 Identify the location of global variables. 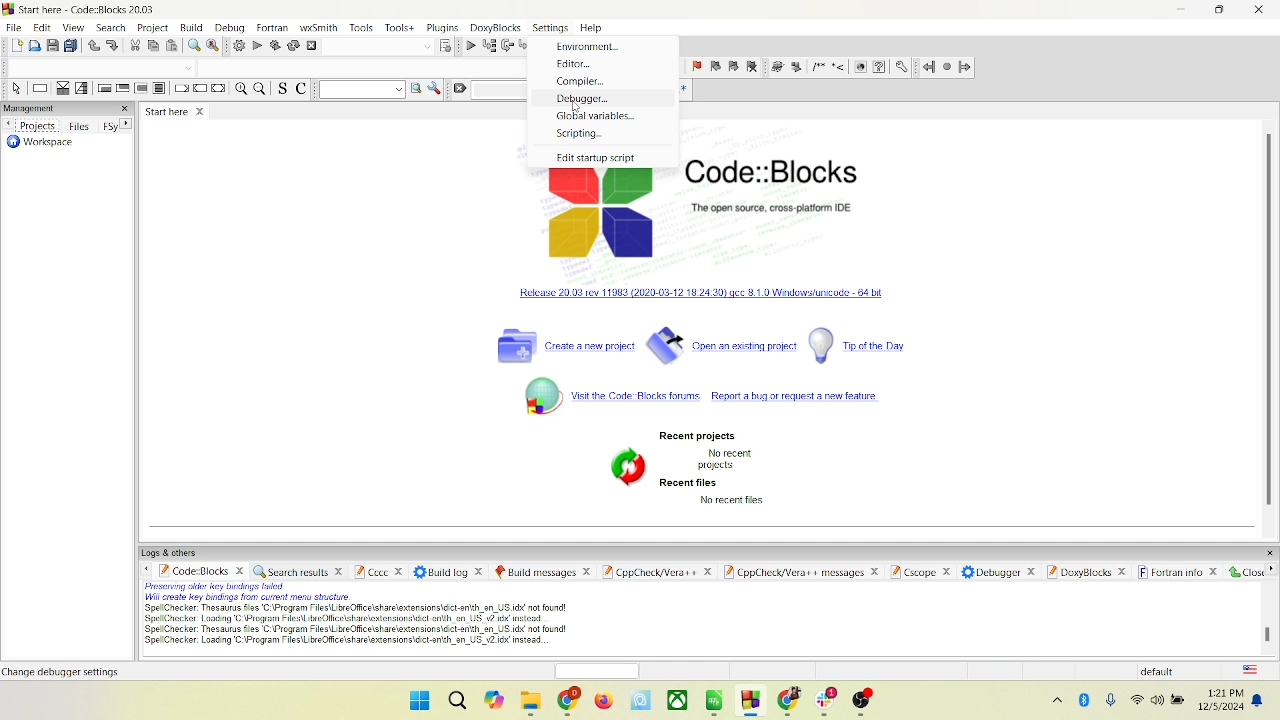
(595, 117).